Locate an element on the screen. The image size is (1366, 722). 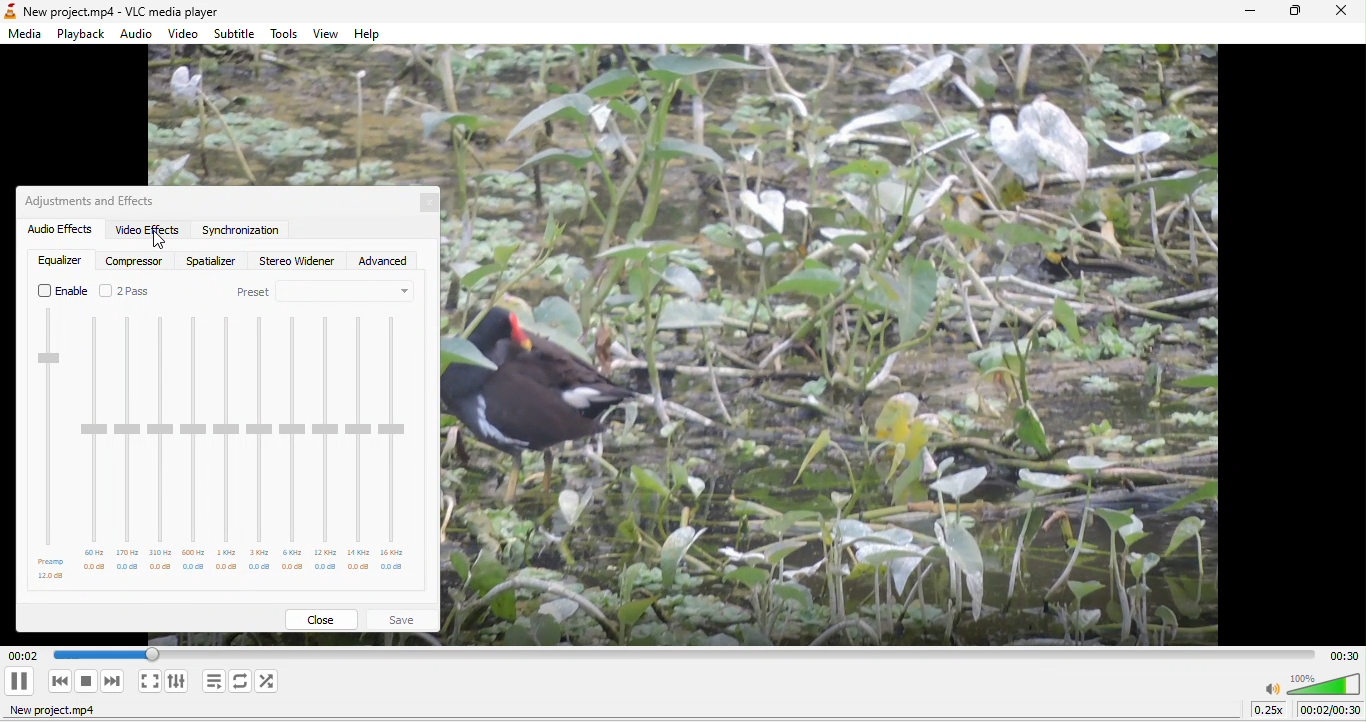
2 pass is located at coordinates (127, 291).